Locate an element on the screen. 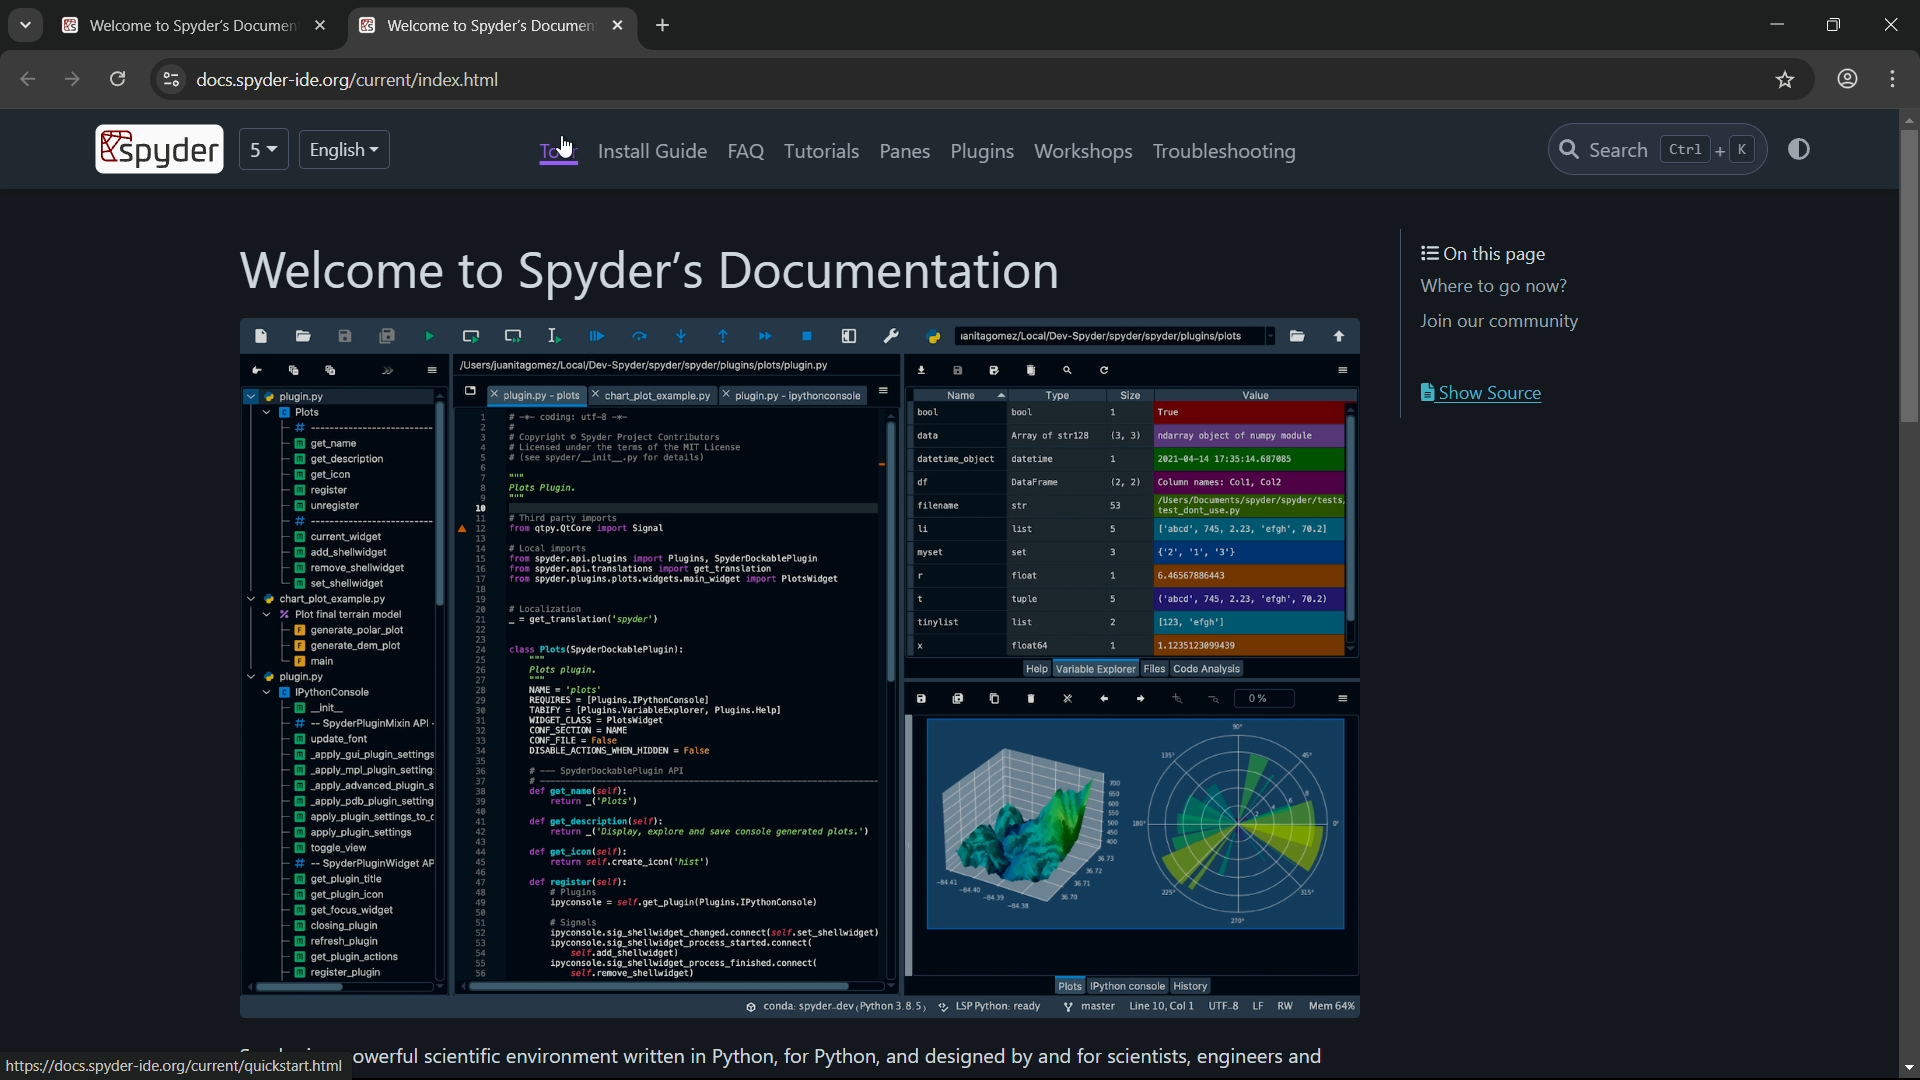 The image size is (1920, 1080). profile settings is located at coordinates (1789, 80).